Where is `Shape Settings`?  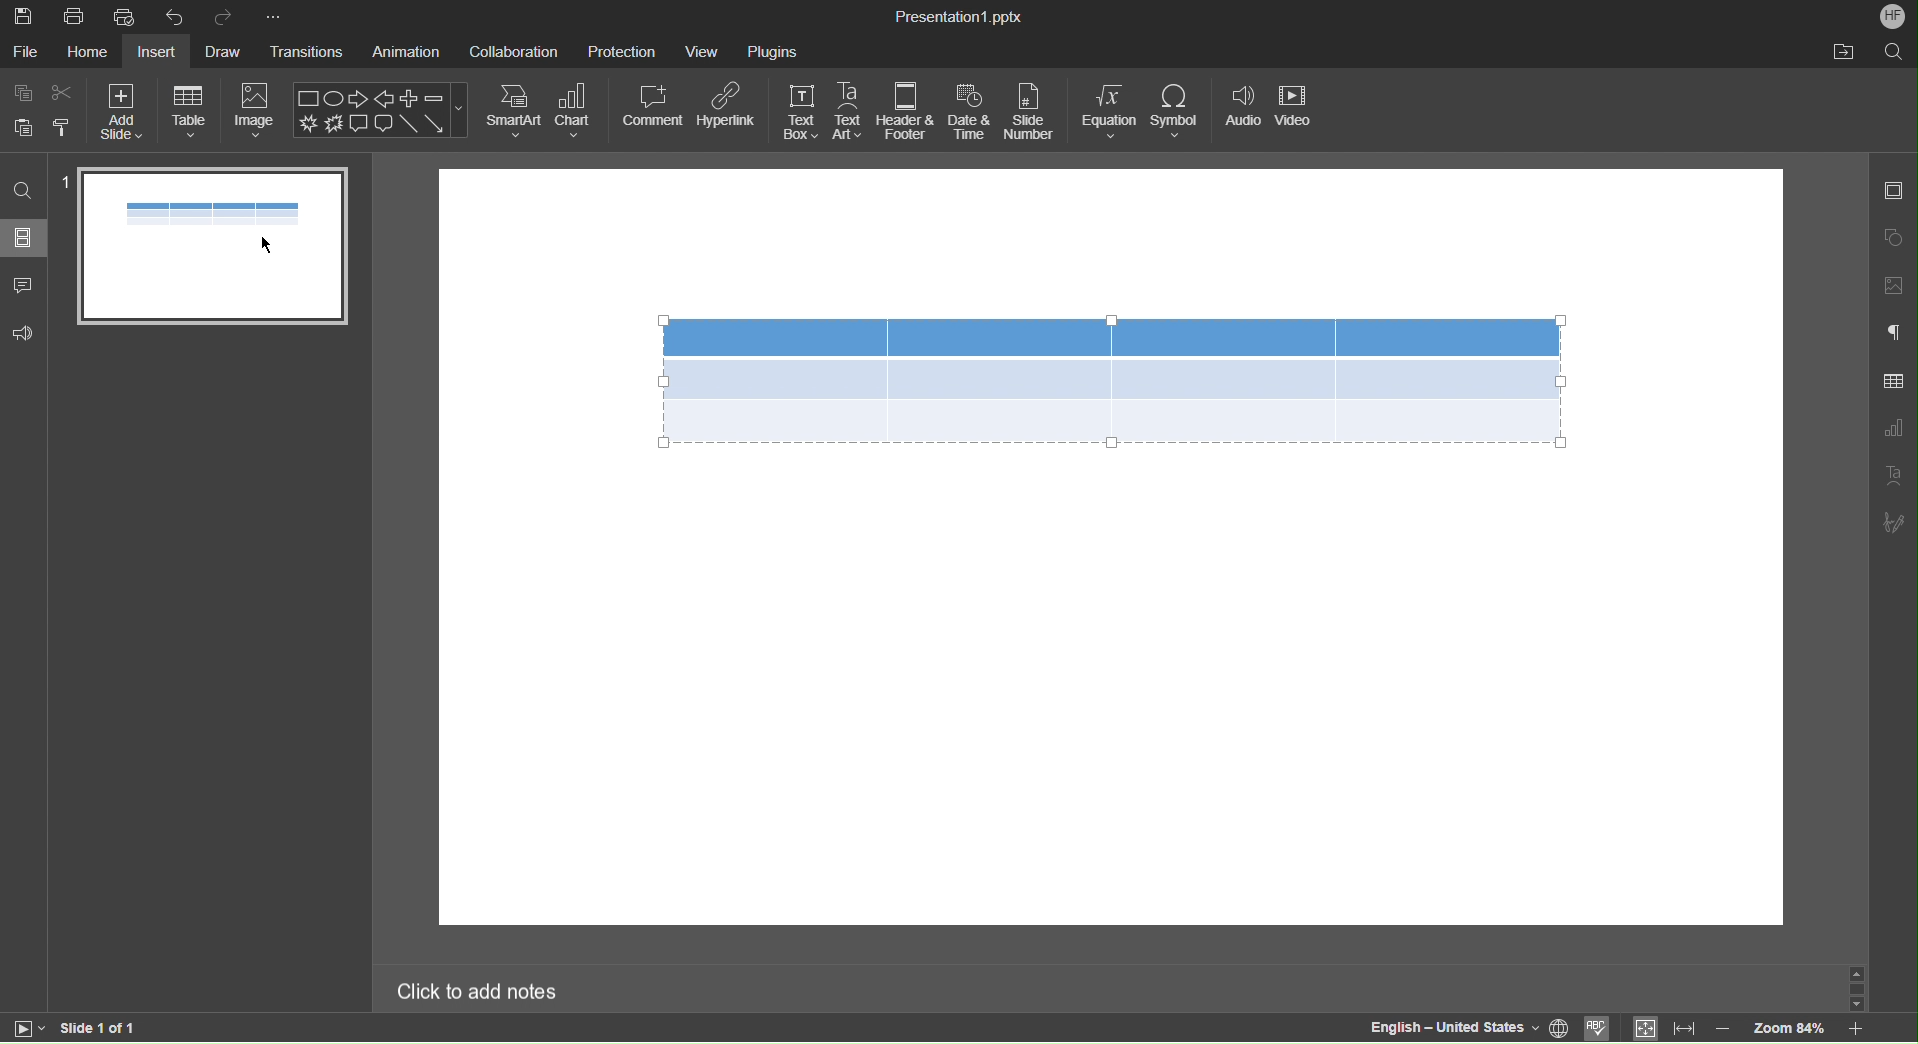
Shape Settings is located at coordinates (1894, 233).